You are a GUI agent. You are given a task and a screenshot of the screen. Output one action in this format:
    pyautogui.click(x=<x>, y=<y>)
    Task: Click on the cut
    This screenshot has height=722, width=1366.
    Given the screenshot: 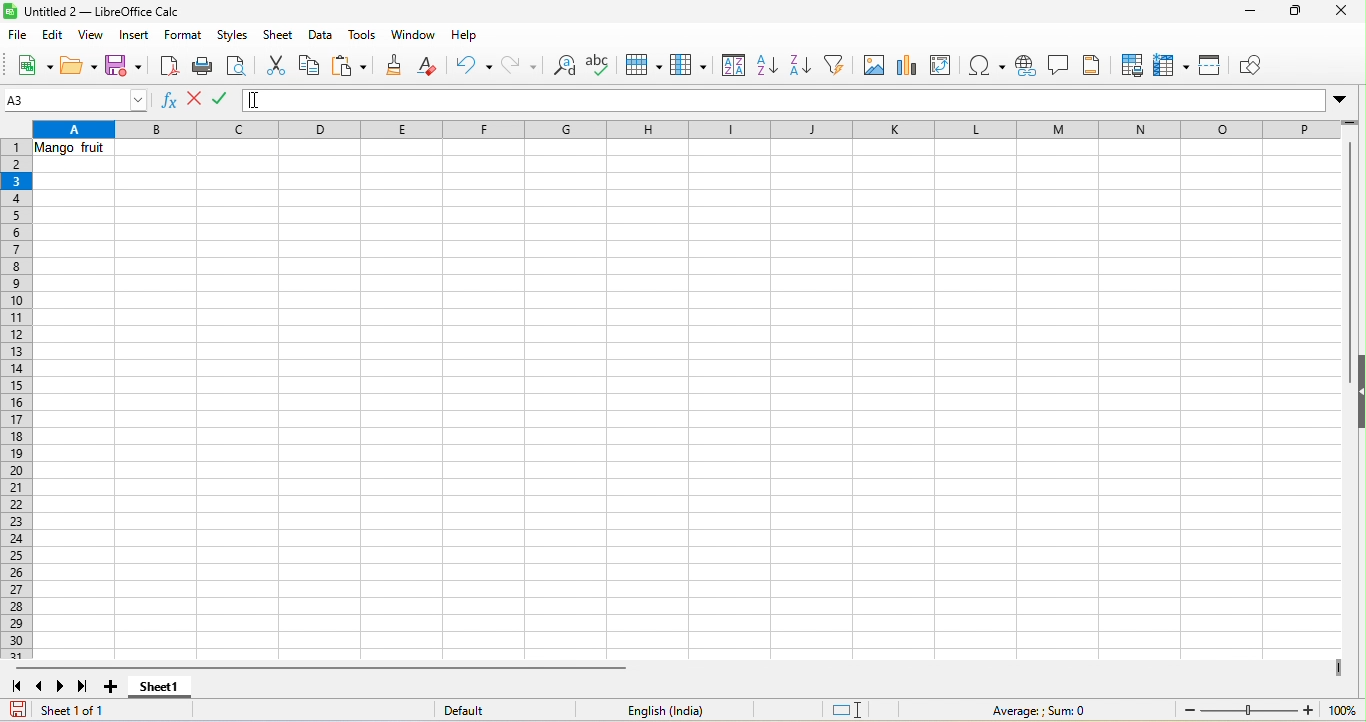 What is the action you would take?
    pyautogui.click(x=276, y=64)
    